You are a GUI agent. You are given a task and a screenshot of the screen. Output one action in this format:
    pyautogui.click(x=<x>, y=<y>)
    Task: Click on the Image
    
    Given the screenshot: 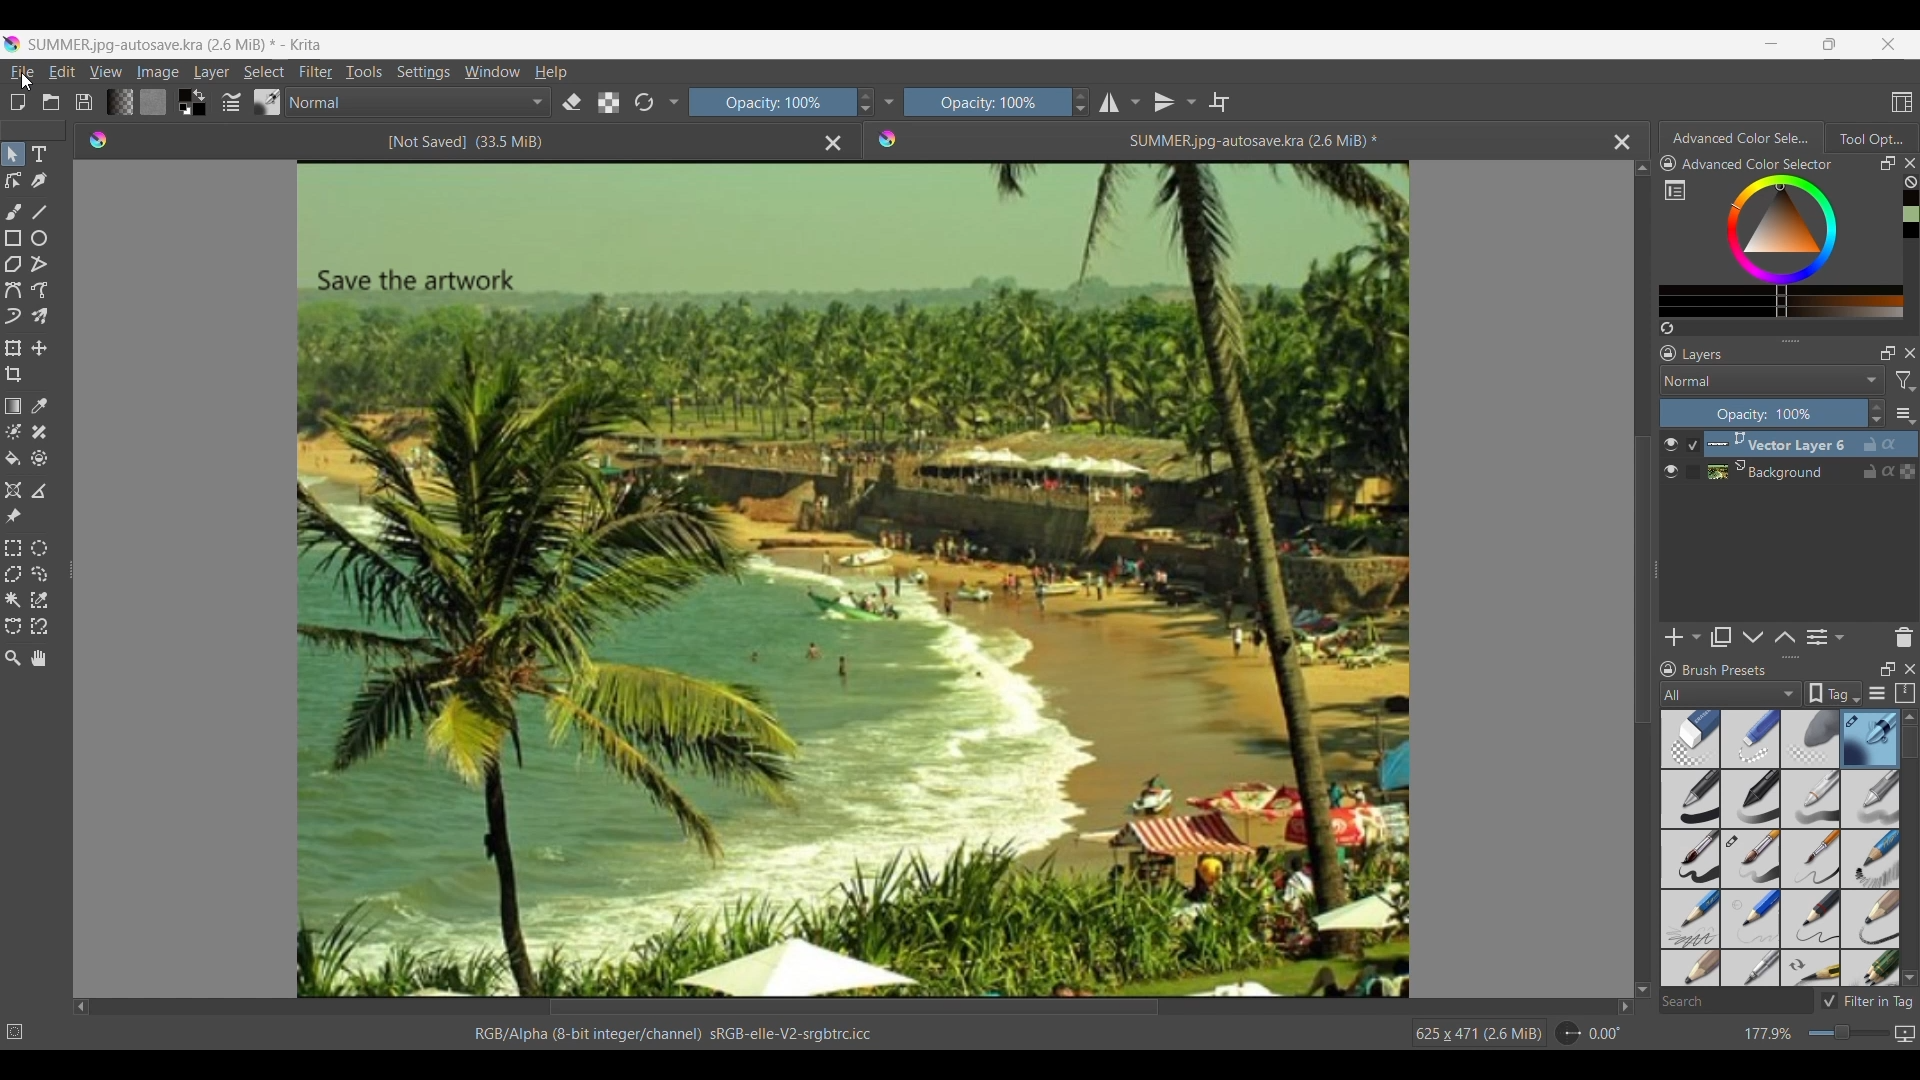 What is the action you would take?
    pyautogui.click(x=158, y=72)
    